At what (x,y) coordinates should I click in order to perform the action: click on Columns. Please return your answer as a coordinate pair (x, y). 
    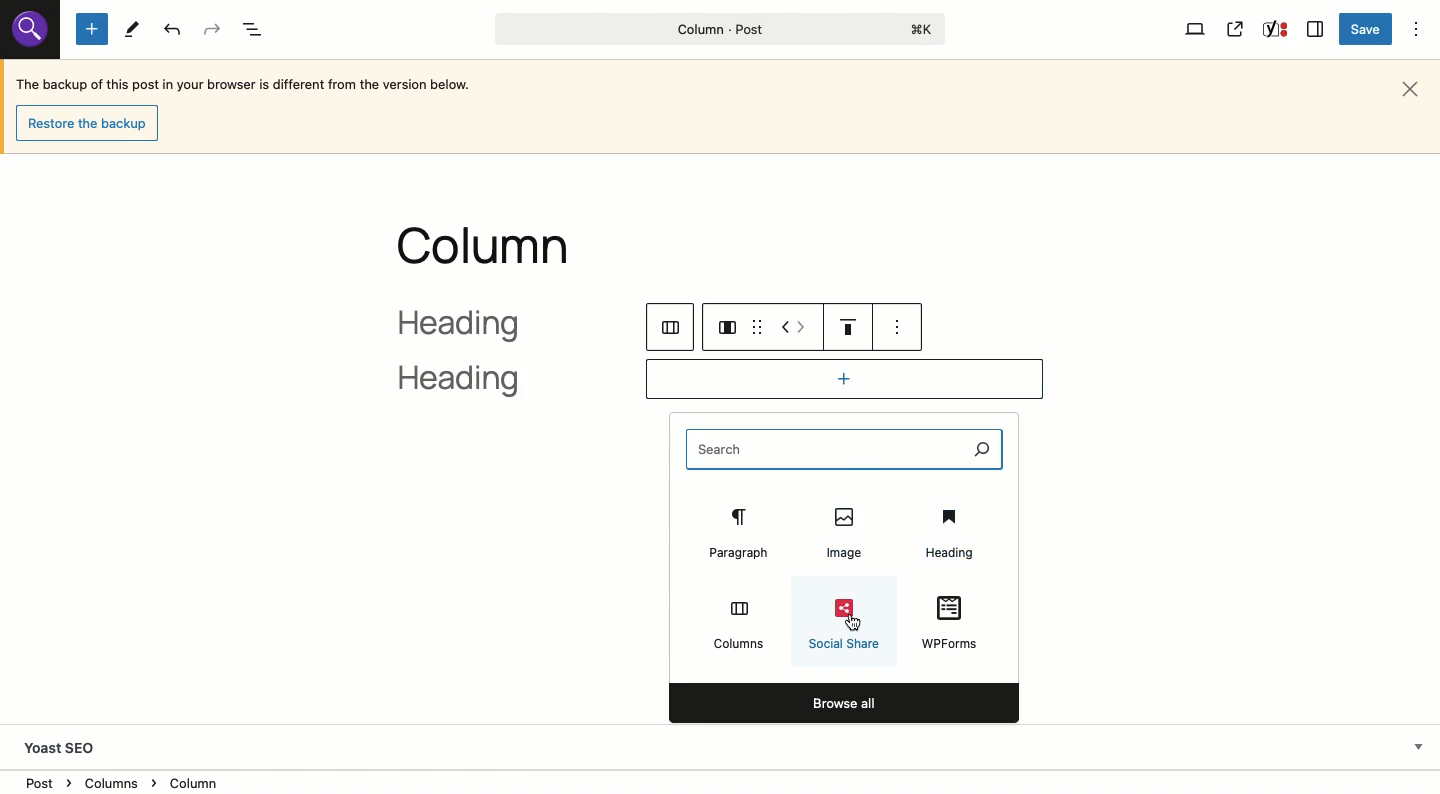
    Looking at the image, I should click on (738, 626).